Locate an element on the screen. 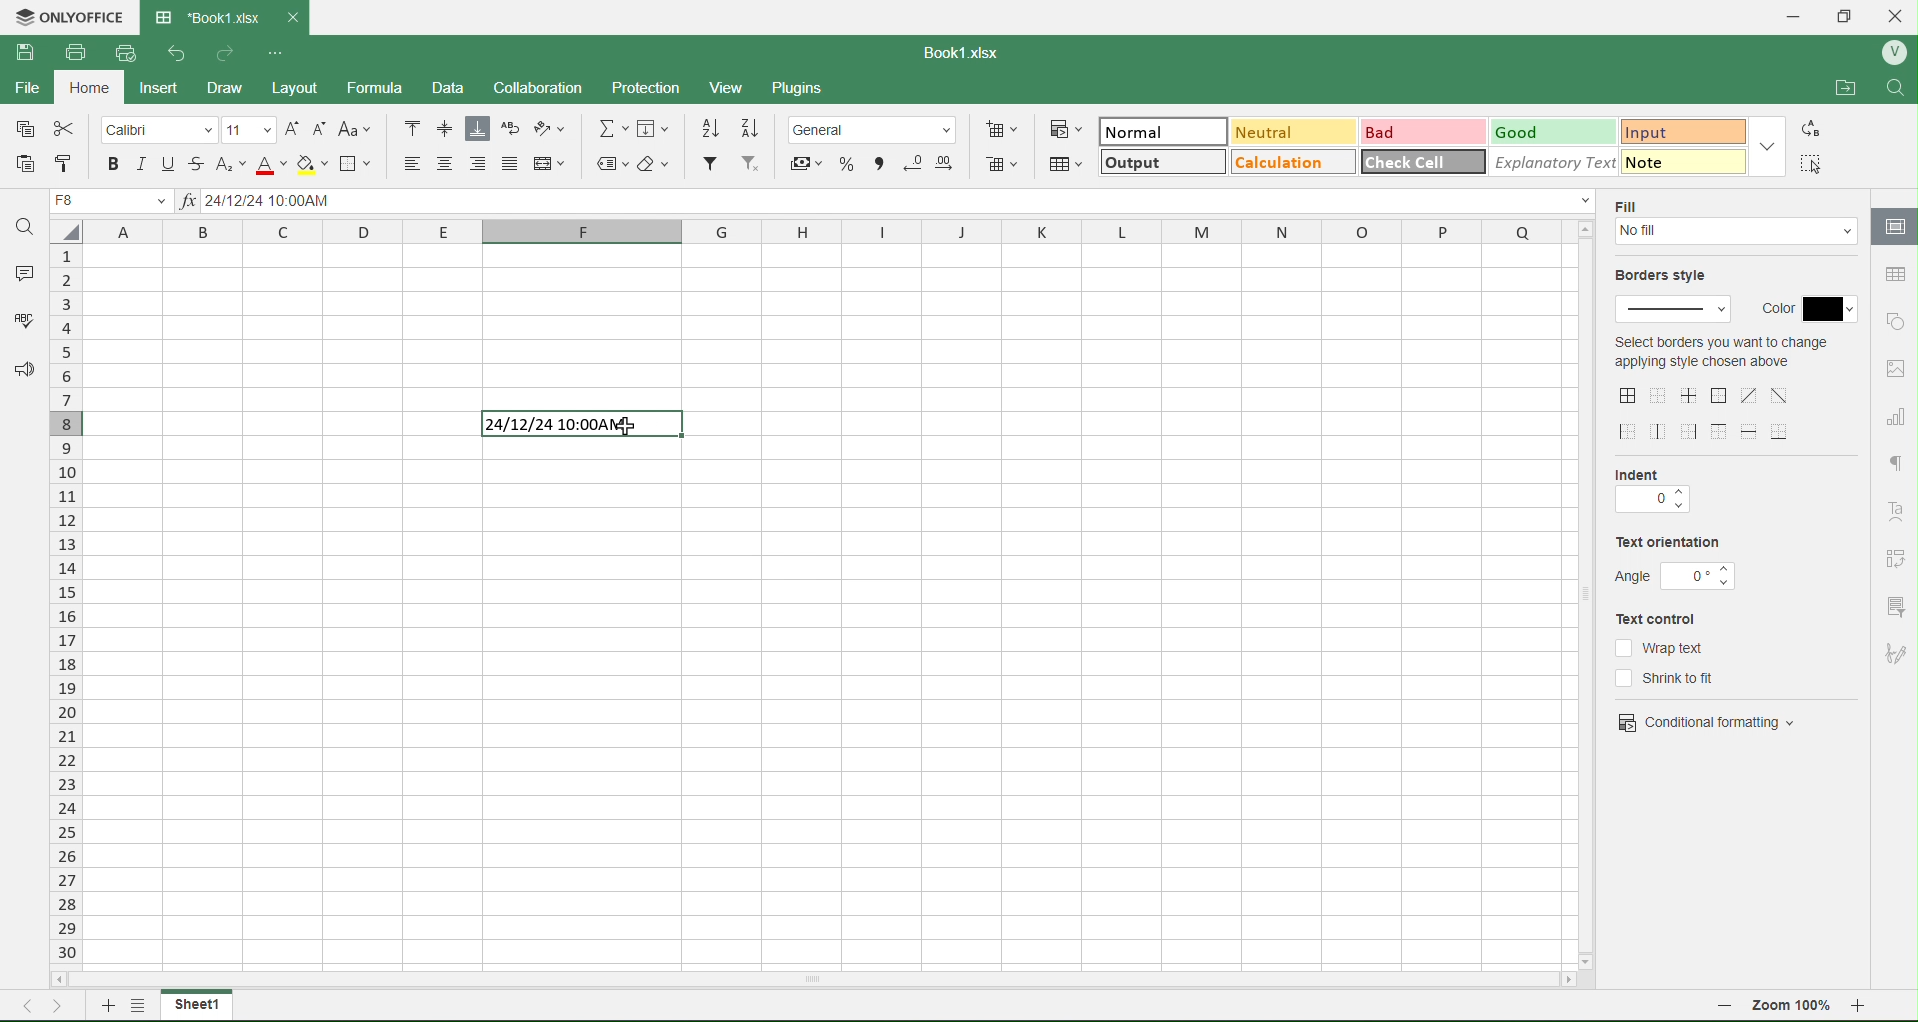 This screenshot has width=1918, height=1022. Open File Location is located at coordinates (1834, 82).